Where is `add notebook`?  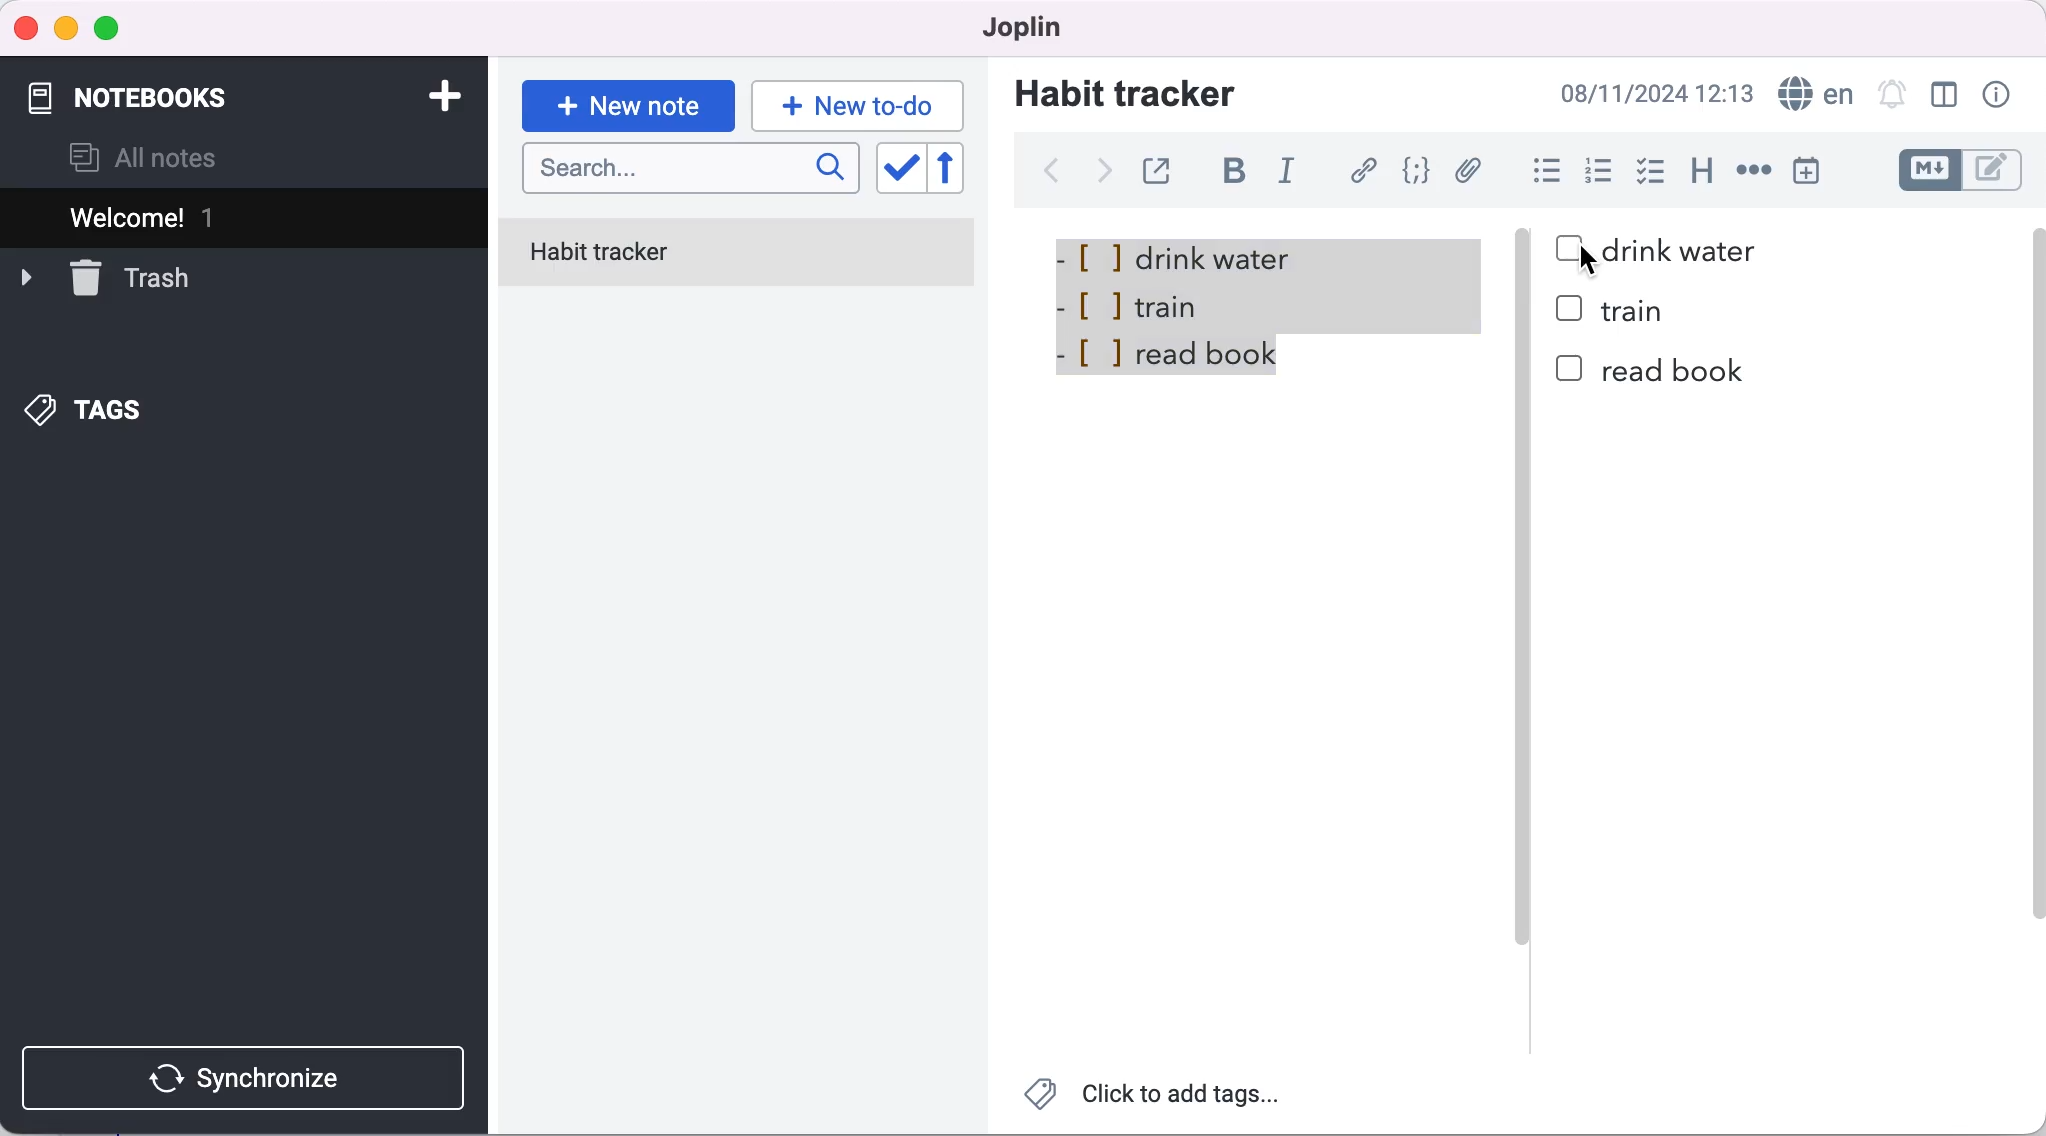
add notebook is located at coordinates (440, 94).